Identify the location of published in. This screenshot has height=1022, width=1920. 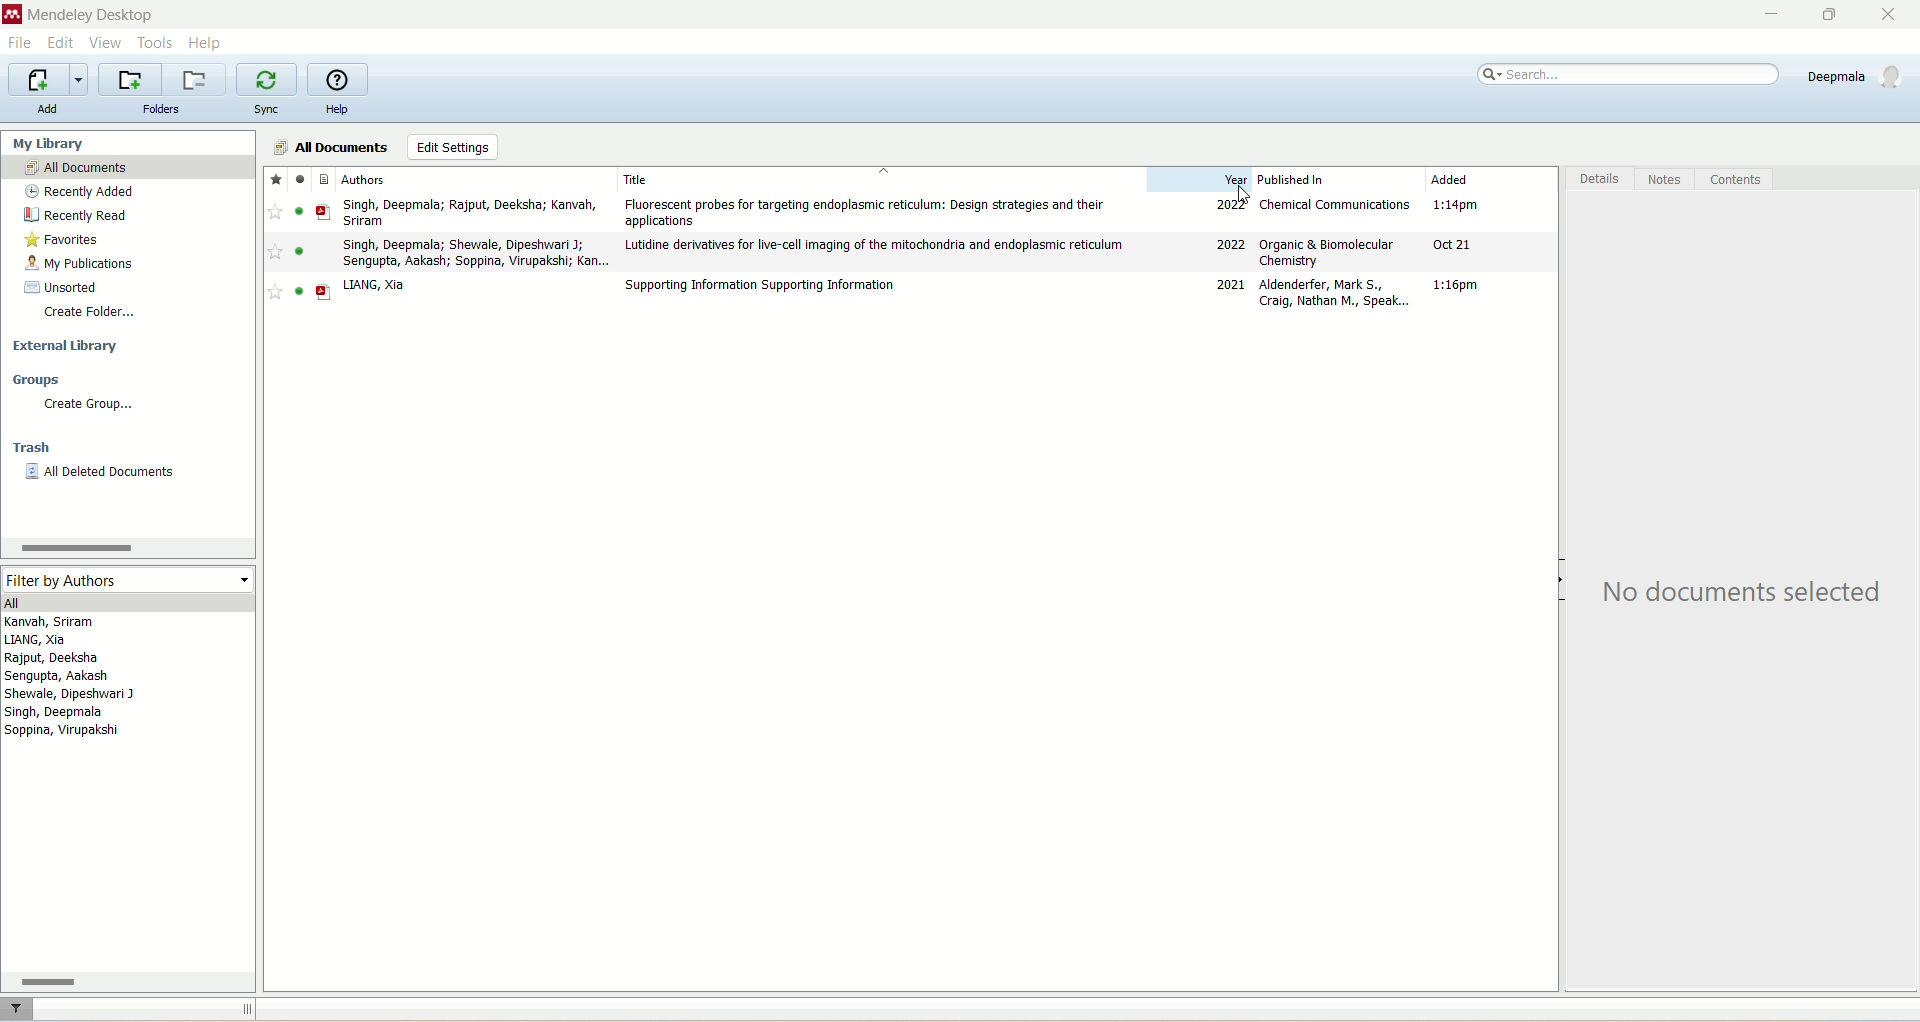
(1336, 181).